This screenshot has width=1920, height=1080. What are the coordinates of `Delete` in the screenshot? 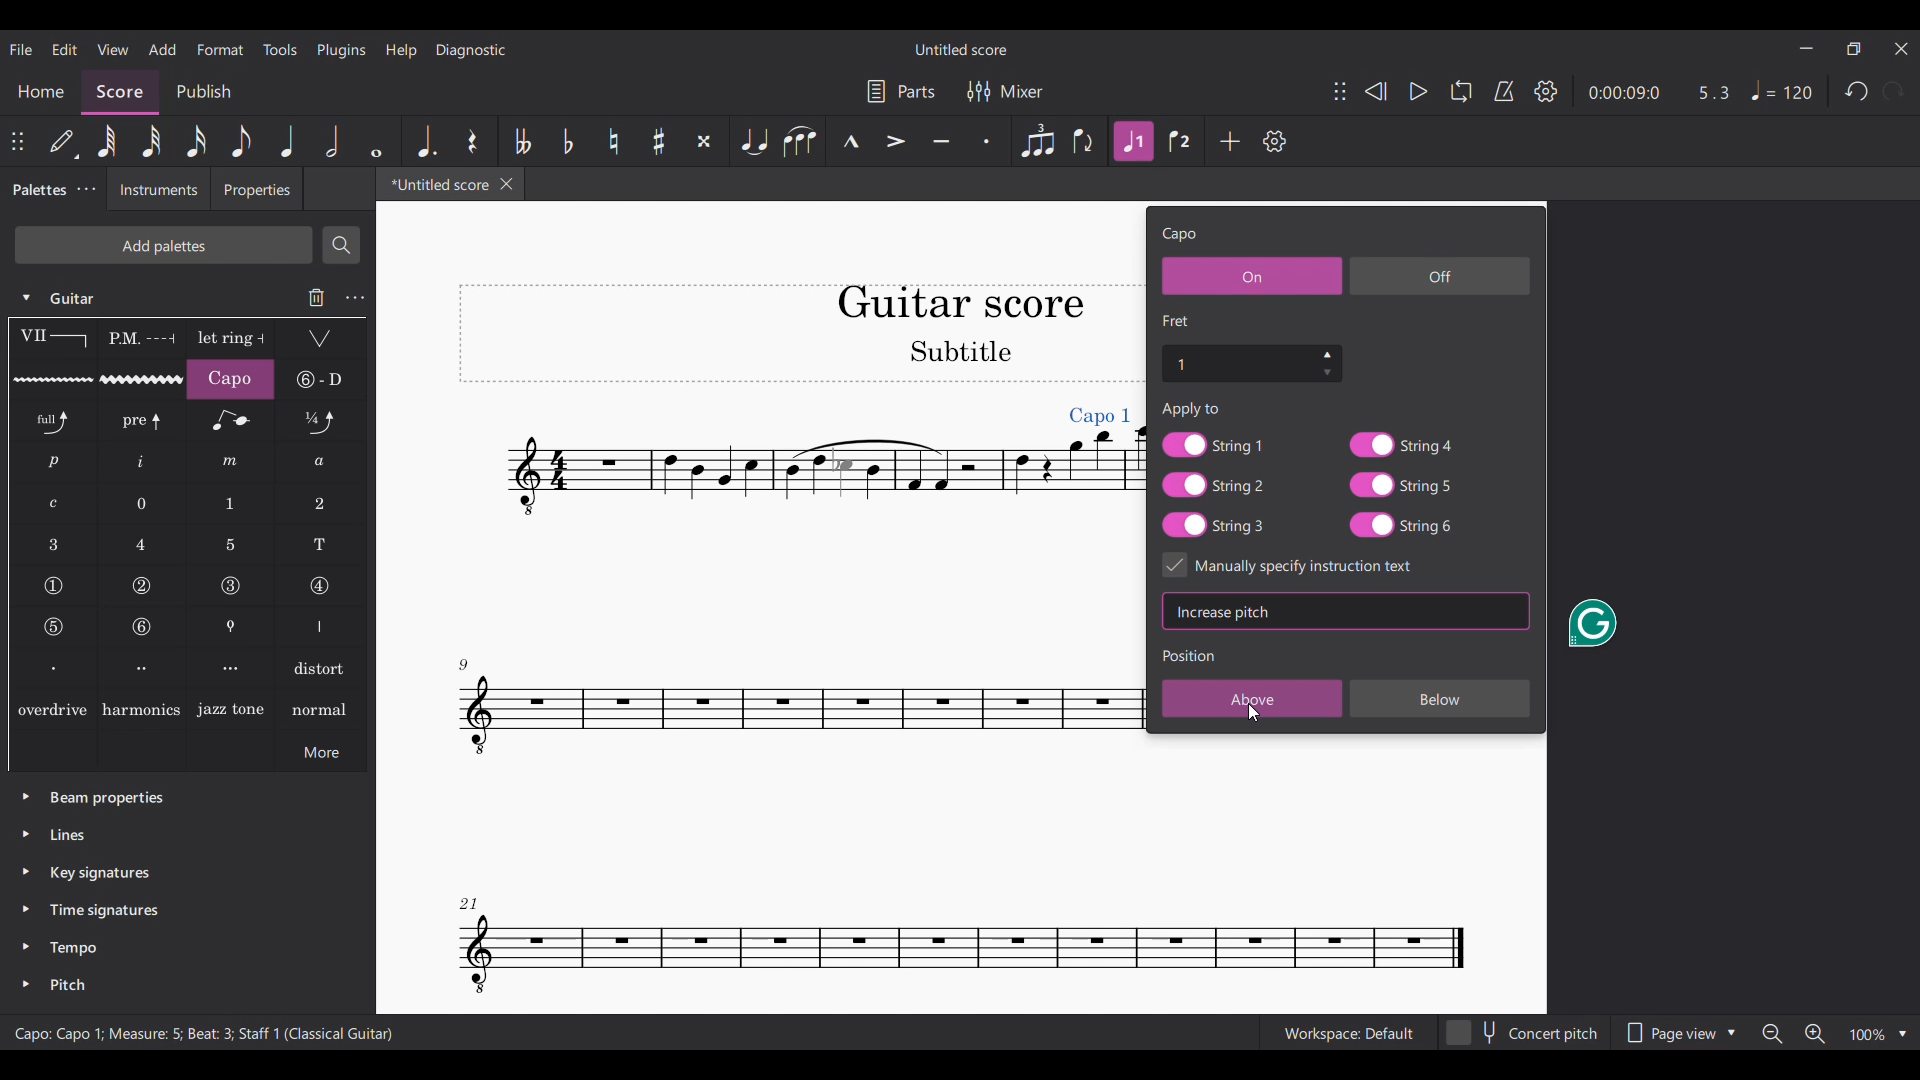 It's located at (317, 297).